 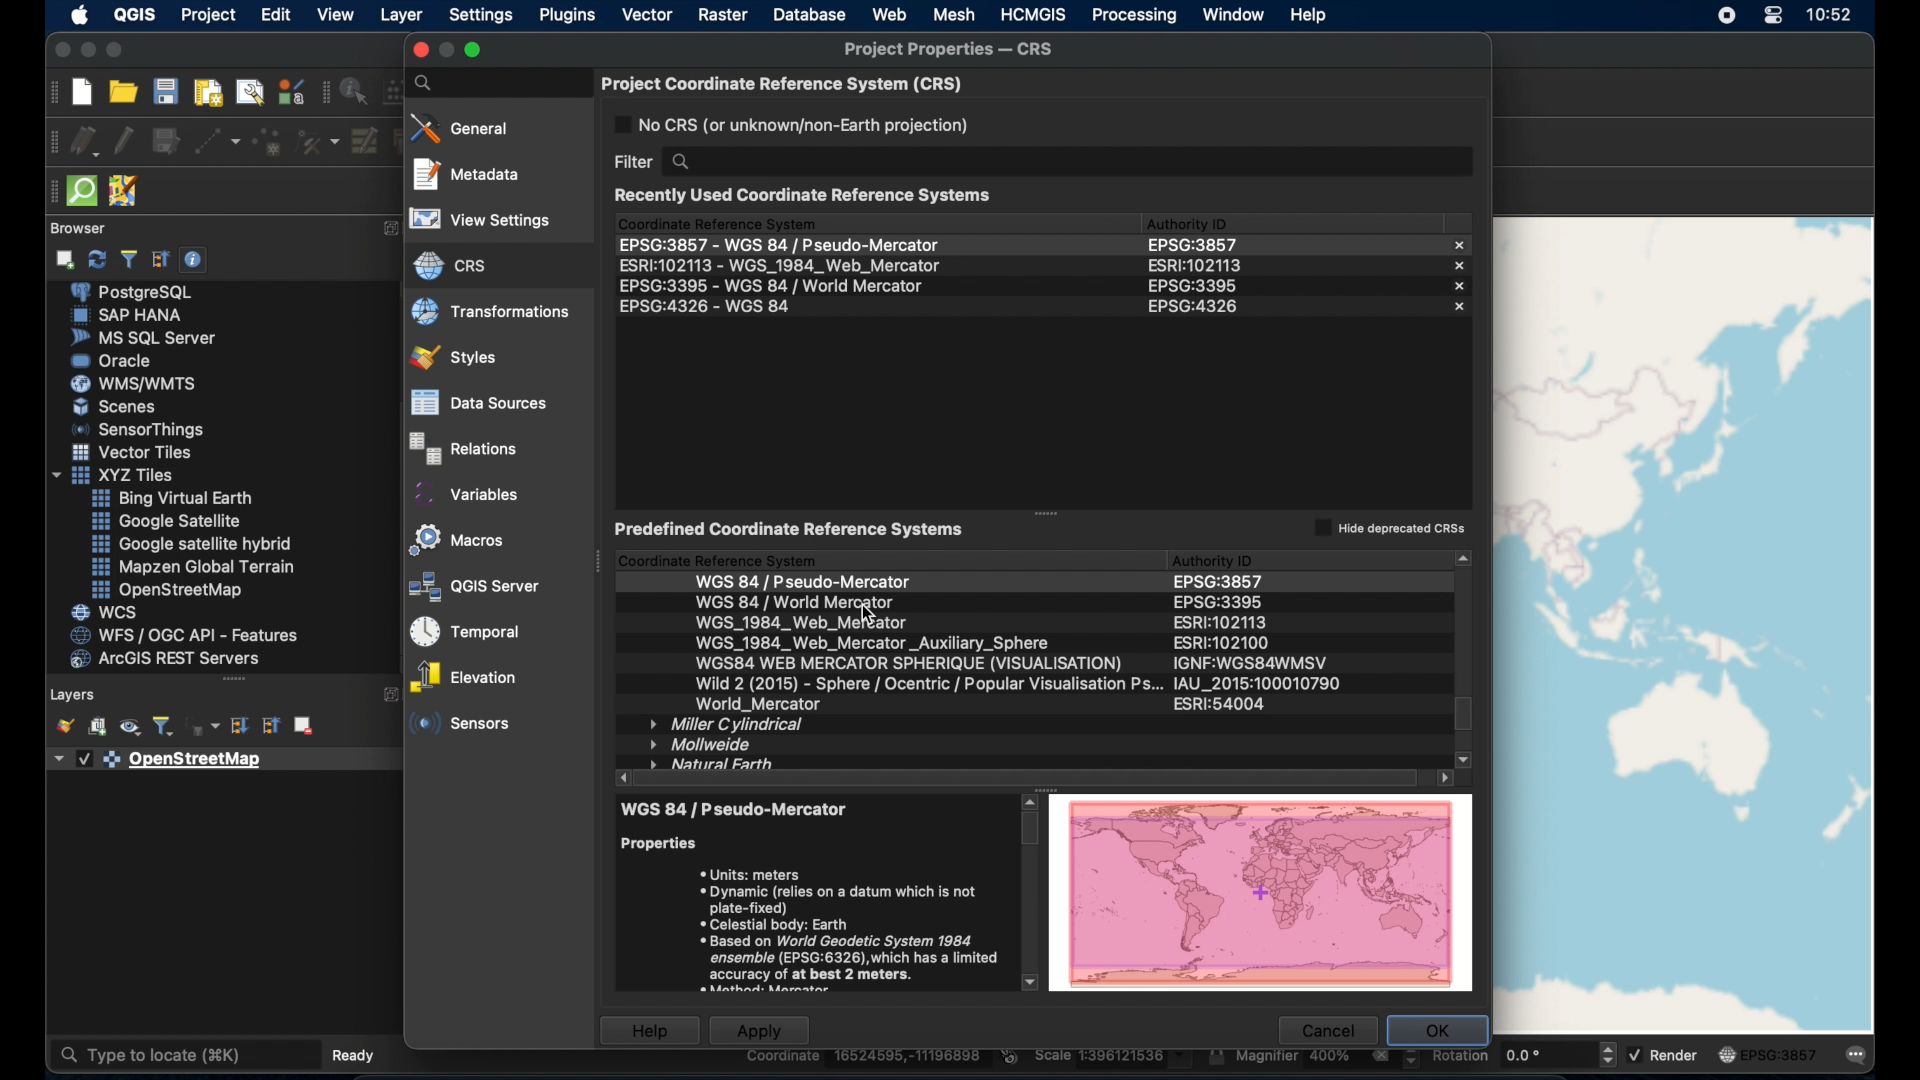 I want to click on postgre sql, so click(x=152, y=292).